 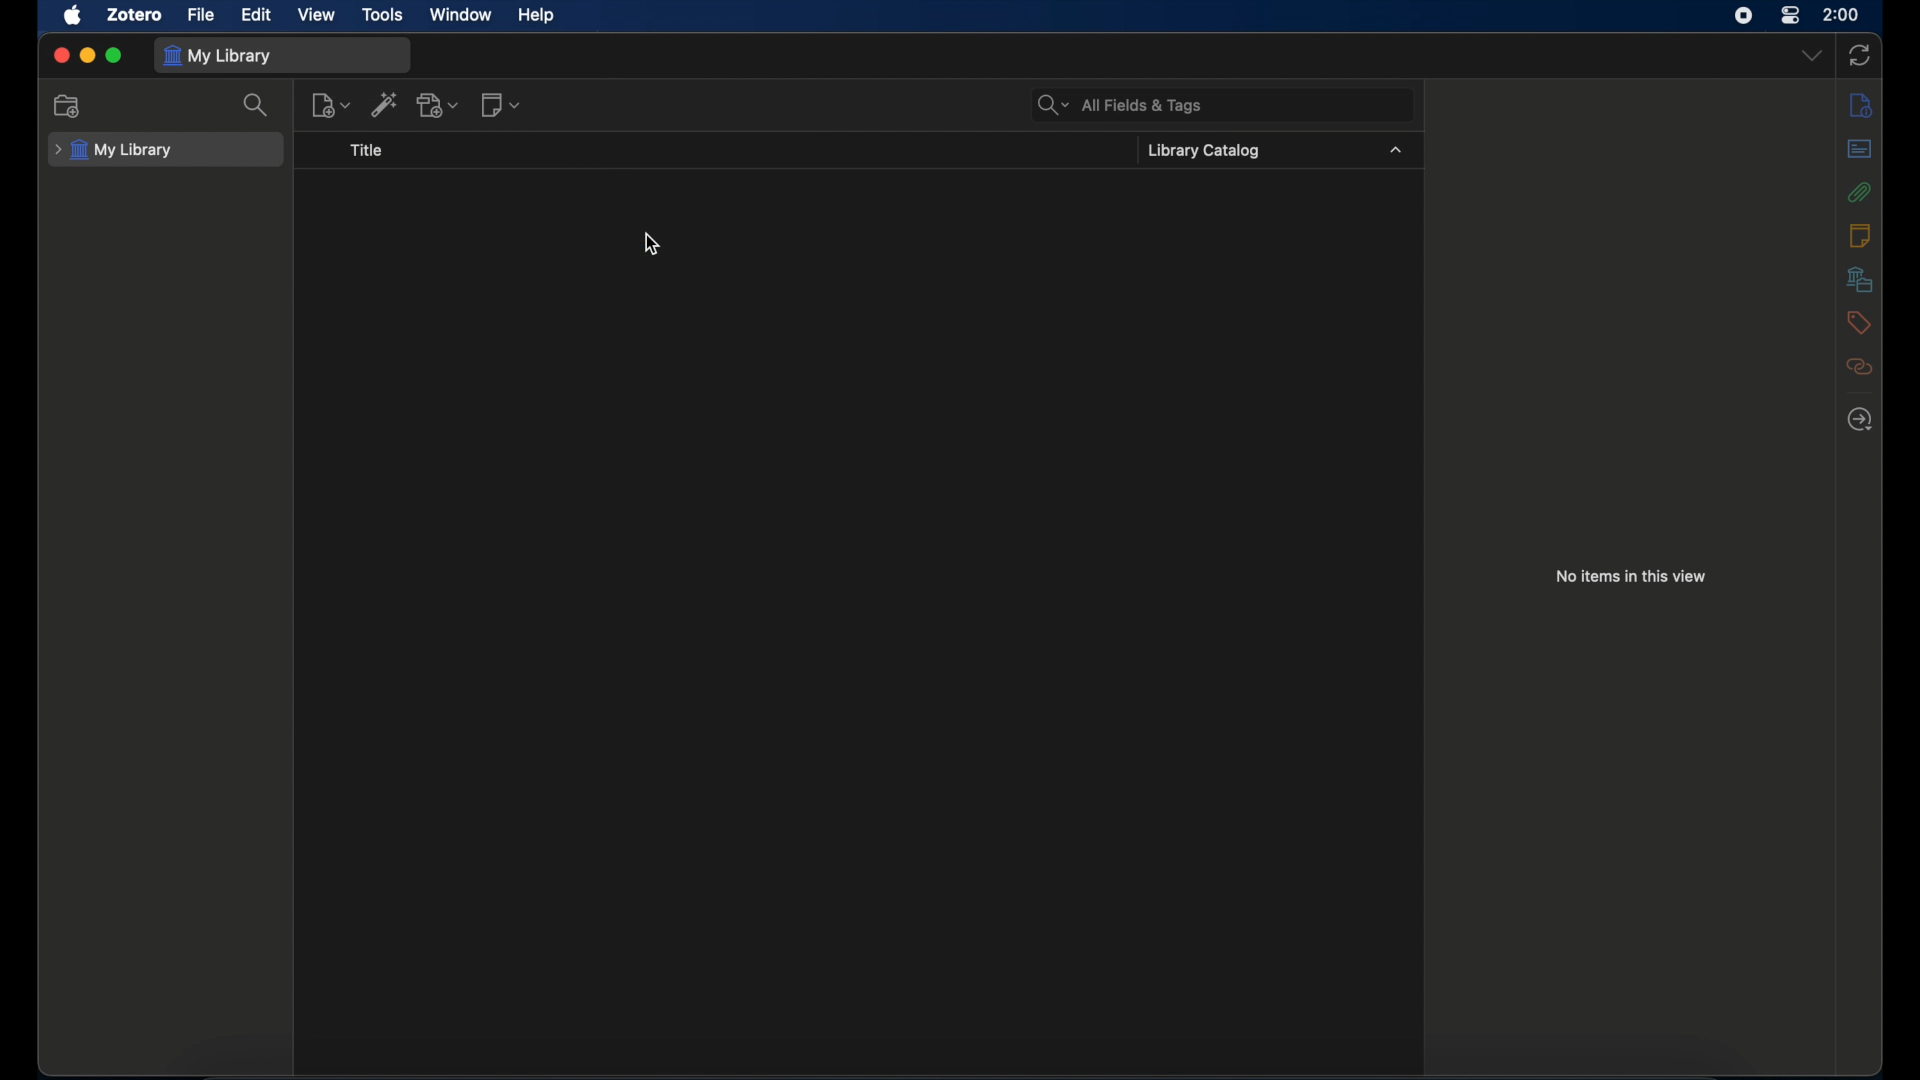 I want to click on library catalog, so click(x=1204, y=151).